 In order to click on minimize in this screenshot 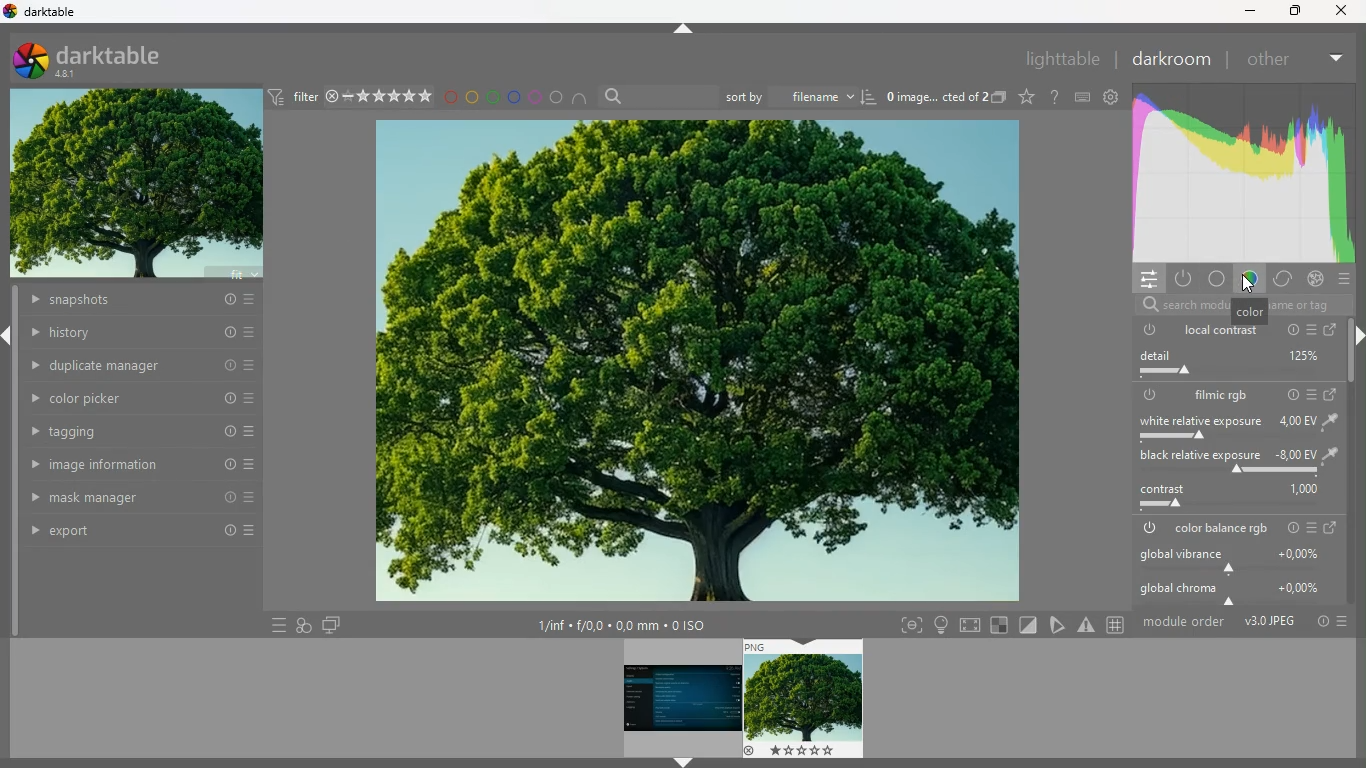, I will do `click(1247, 12)`.